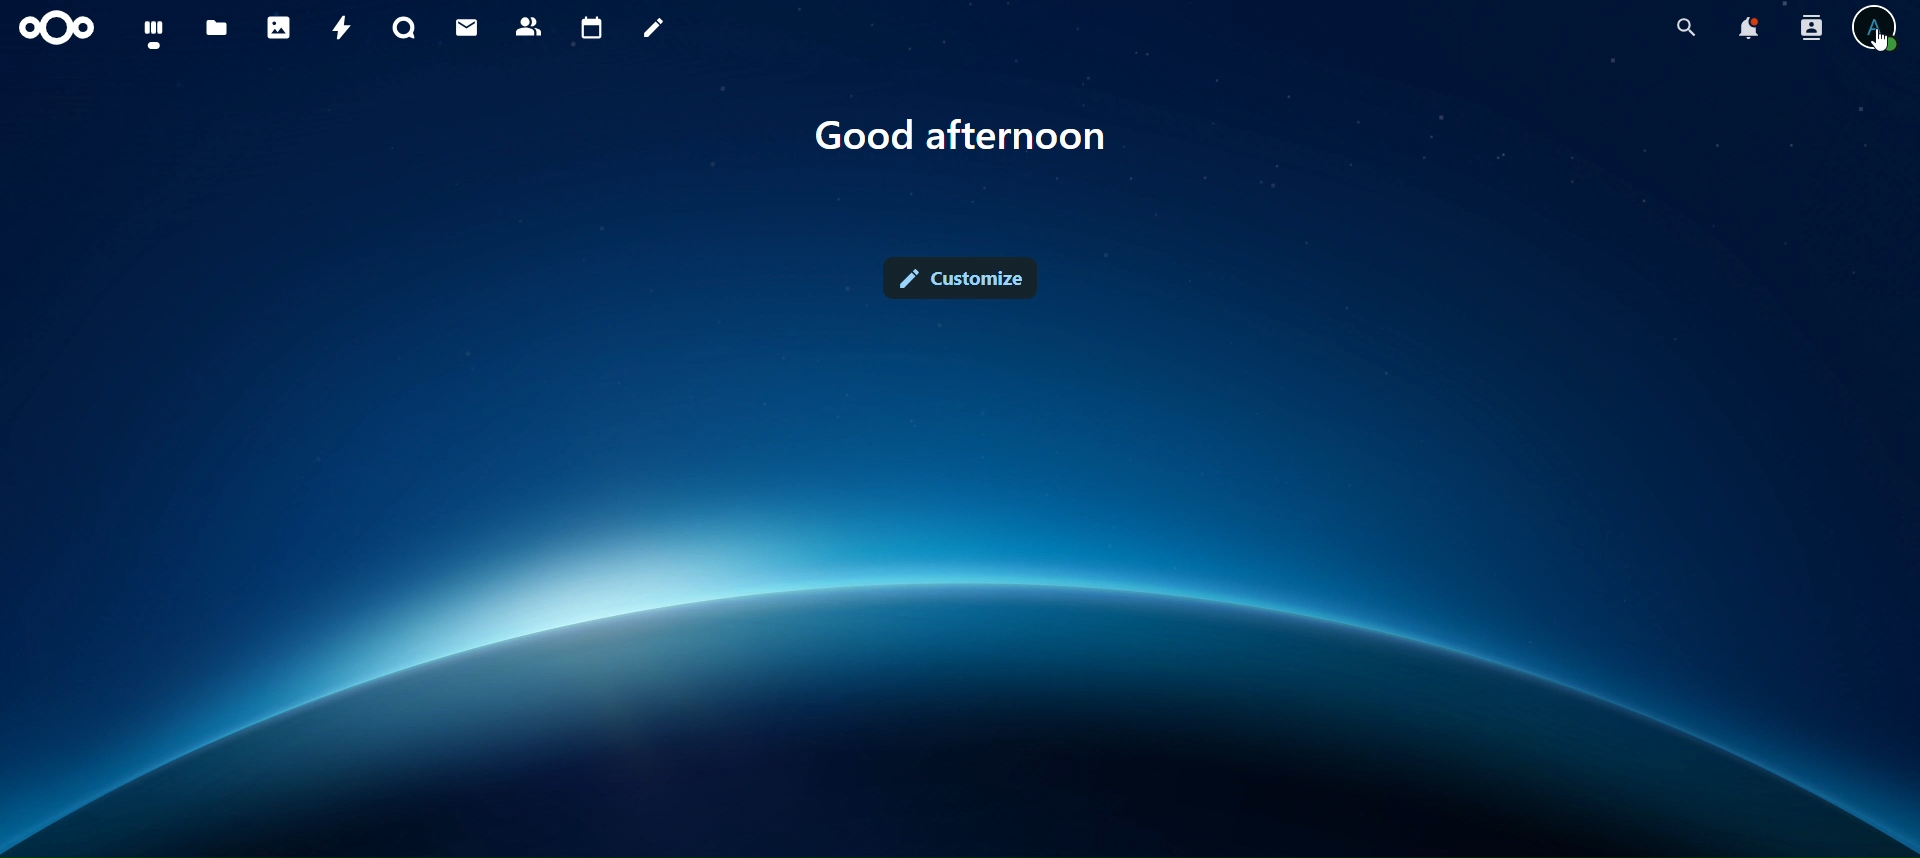  Describe the element at coordinates (1811, 28) in the screenshot. I see `search contacts` at that location.